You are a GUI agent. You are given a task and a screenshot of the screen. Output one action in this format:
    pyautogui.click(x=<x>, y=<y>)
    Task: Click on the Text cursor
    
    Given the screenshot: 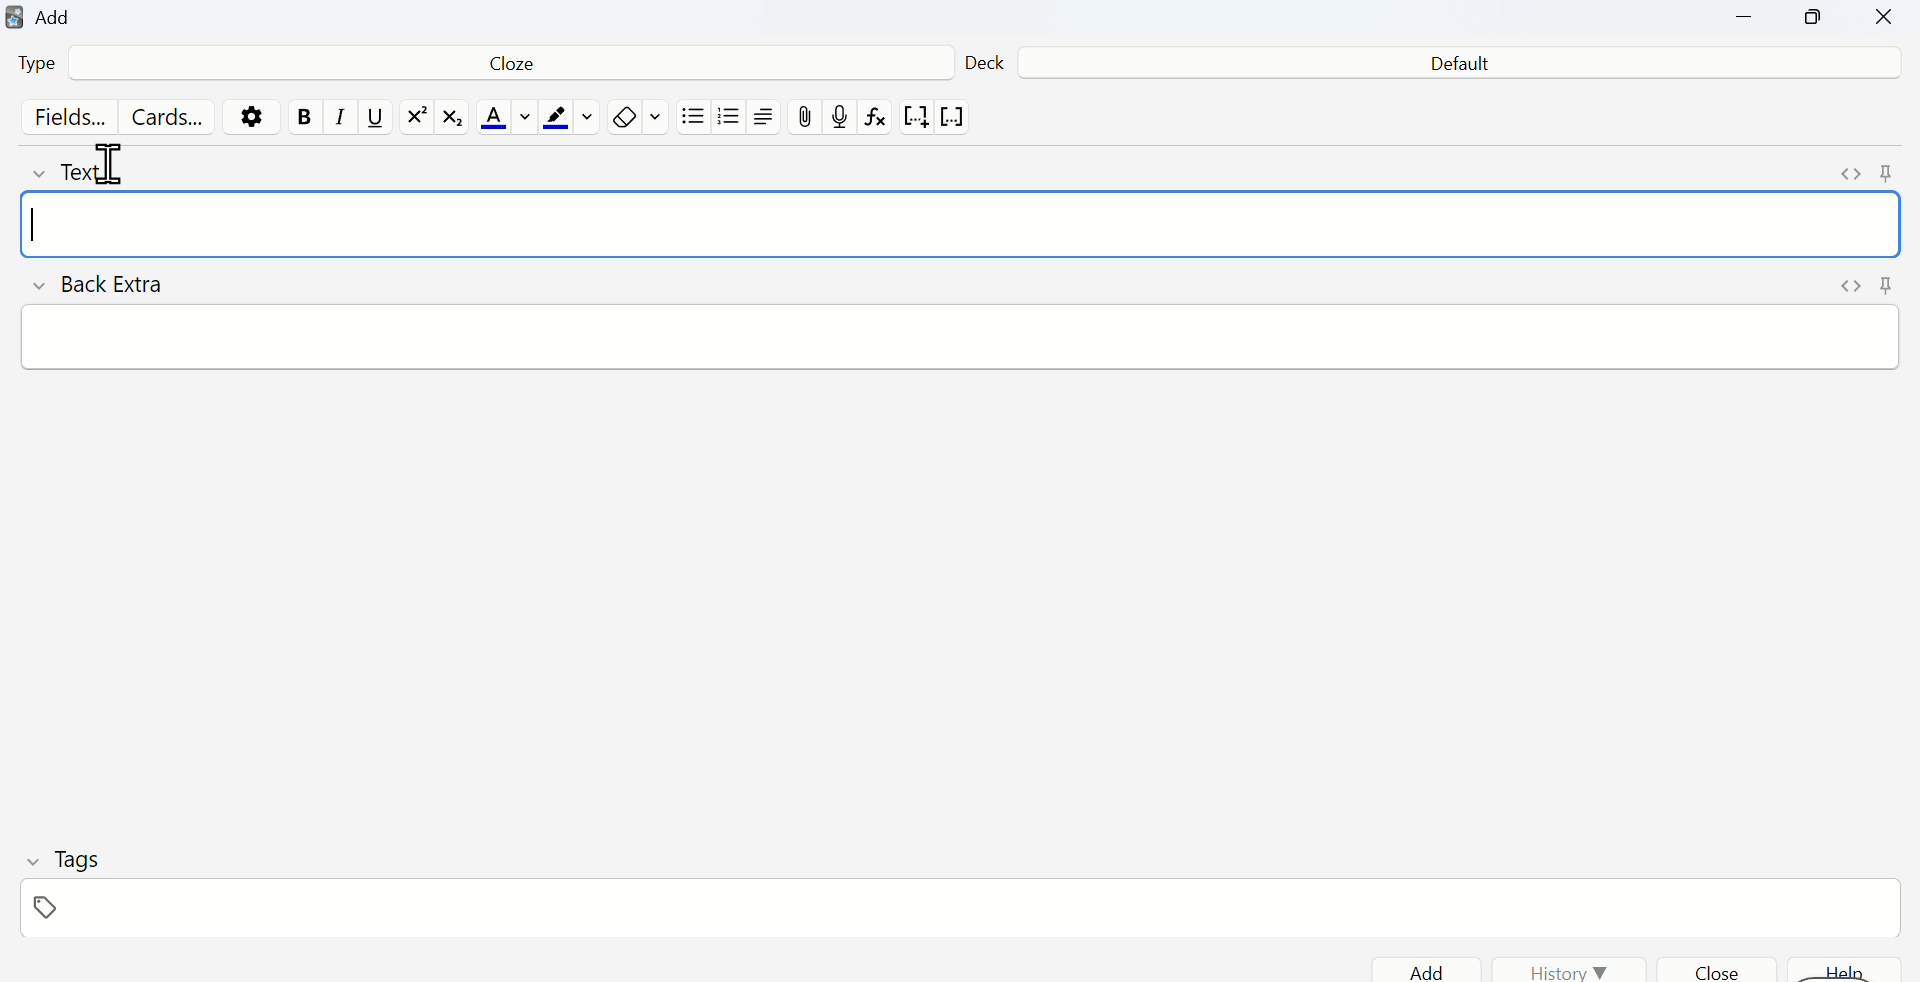 What is the action you would take?
    pyautogui.click(x=39, y=227)
    